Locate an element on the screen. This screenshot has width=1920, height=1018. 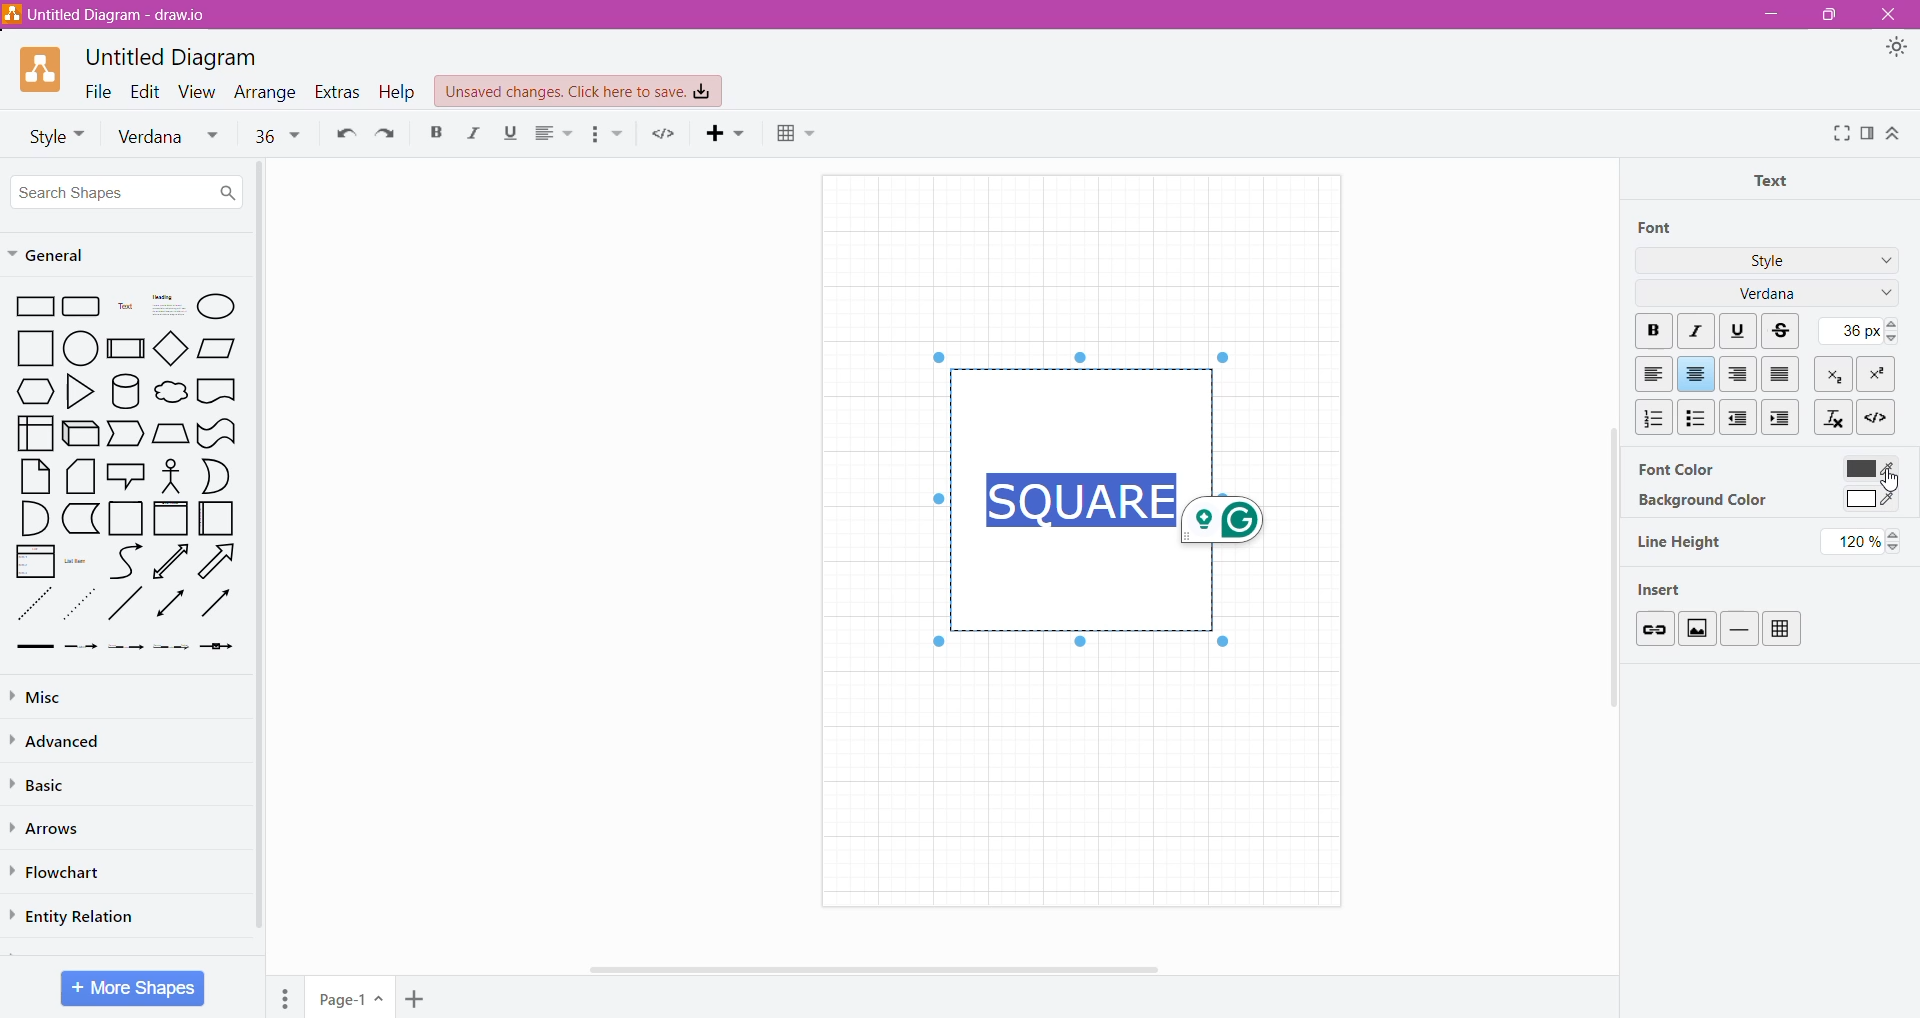
Font type is located at coordinates (173, 137).